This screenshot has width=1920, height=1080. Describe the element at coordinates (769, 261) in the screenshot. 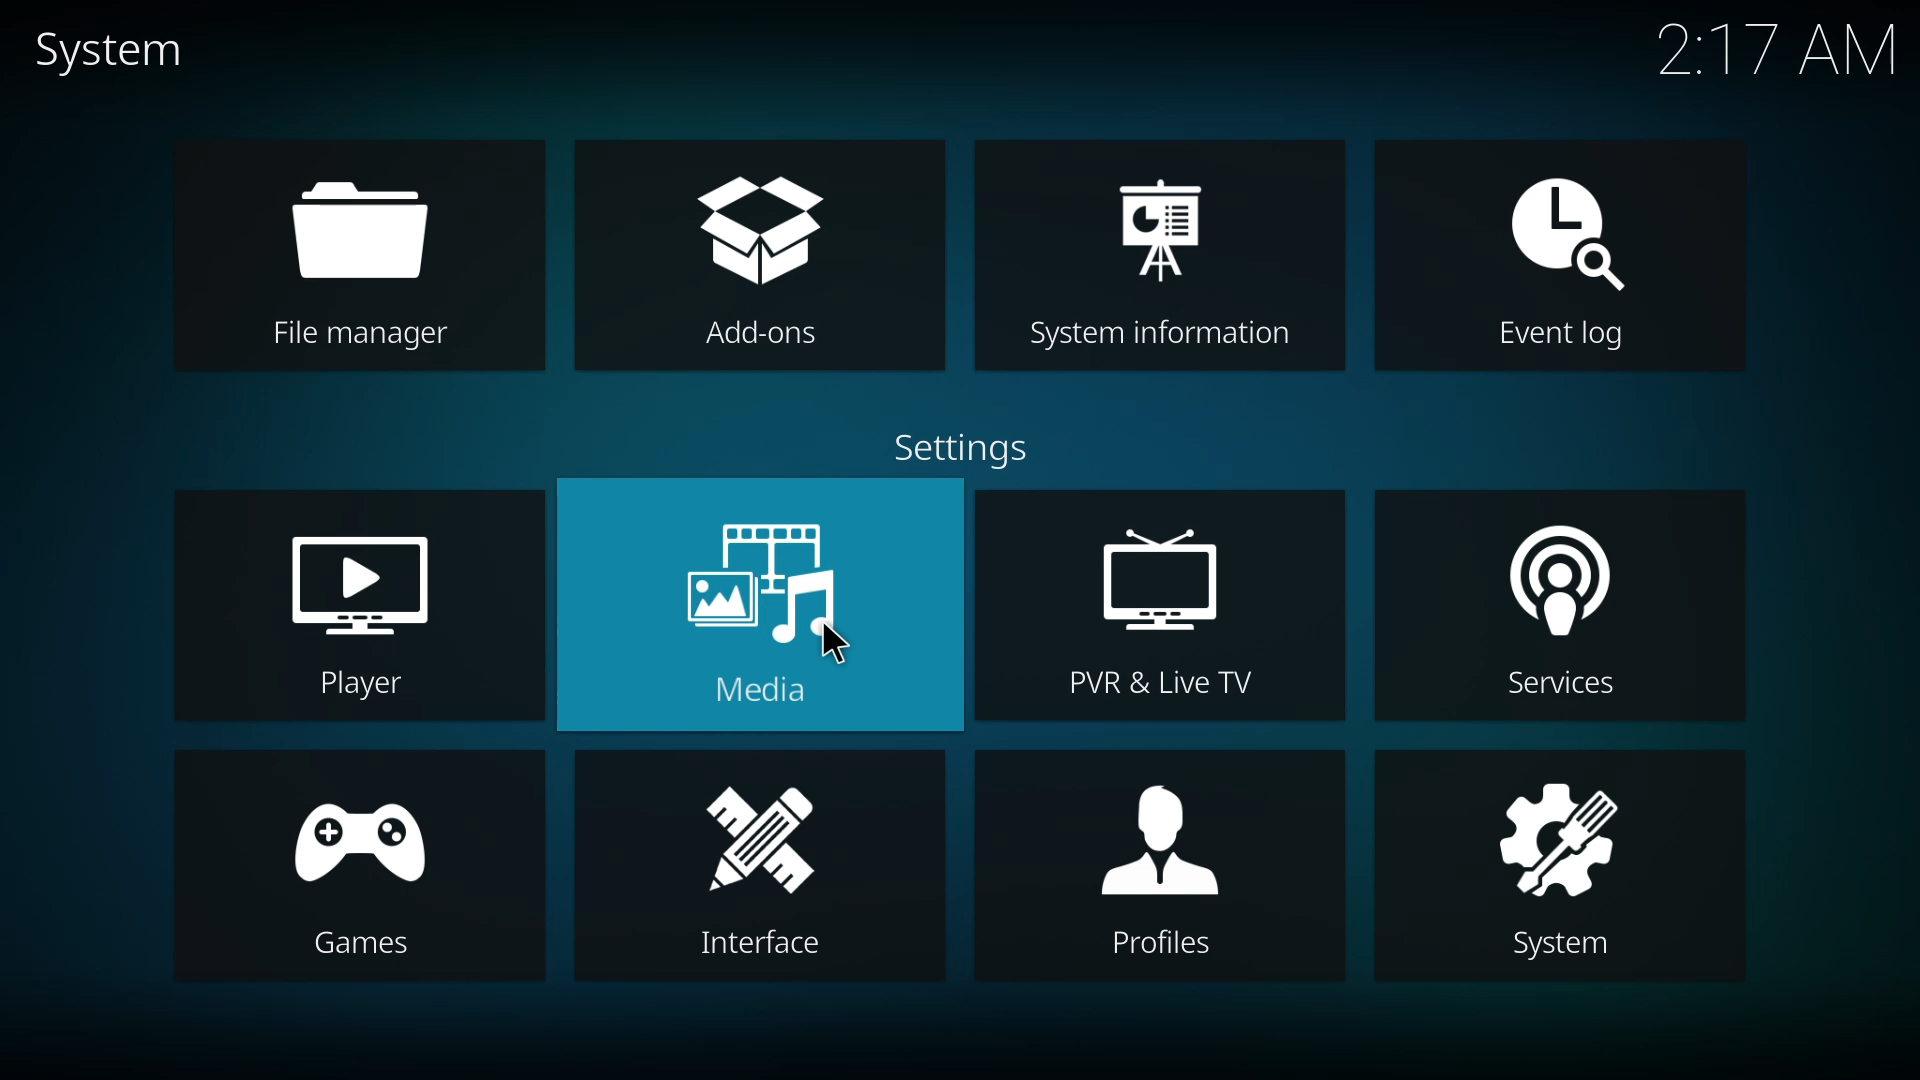

I see `add-ons` at that location.